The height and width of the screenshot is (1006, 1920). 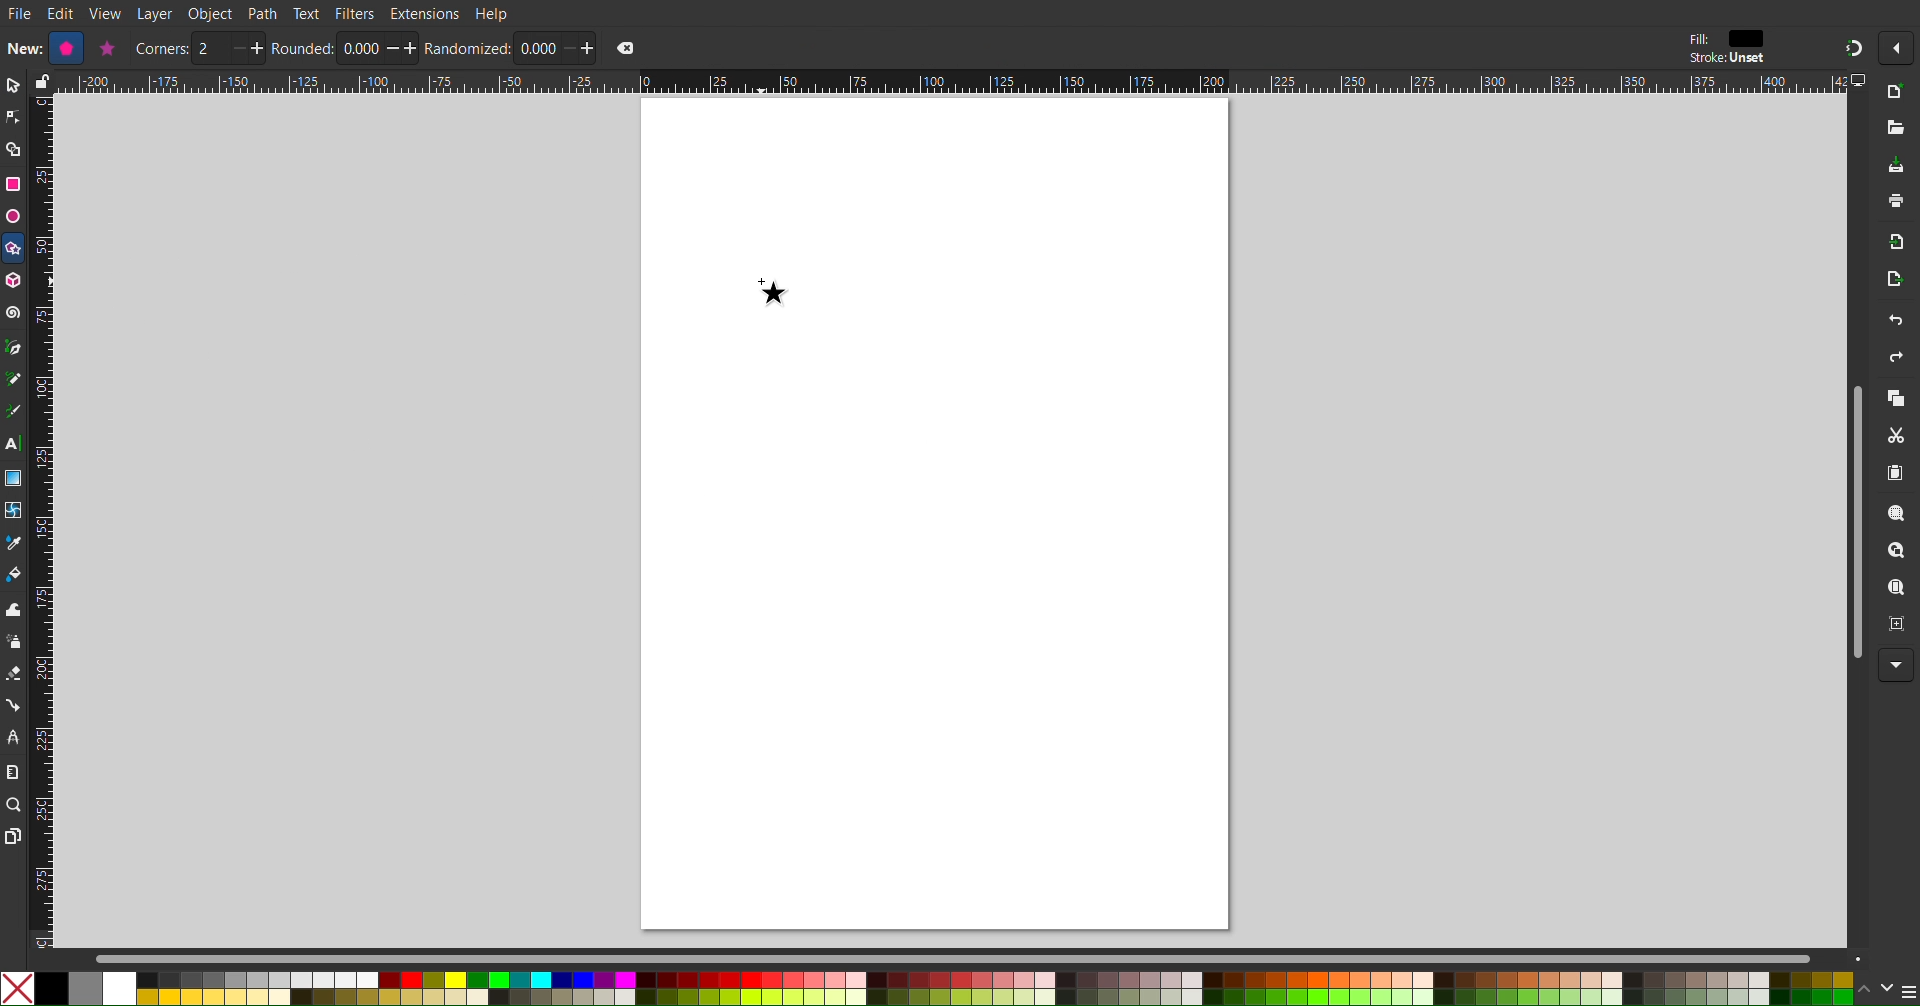 What do you see at coordinates (1897, 203) in the screenshot?
I see `Print` at bounding box center [1897, 203].